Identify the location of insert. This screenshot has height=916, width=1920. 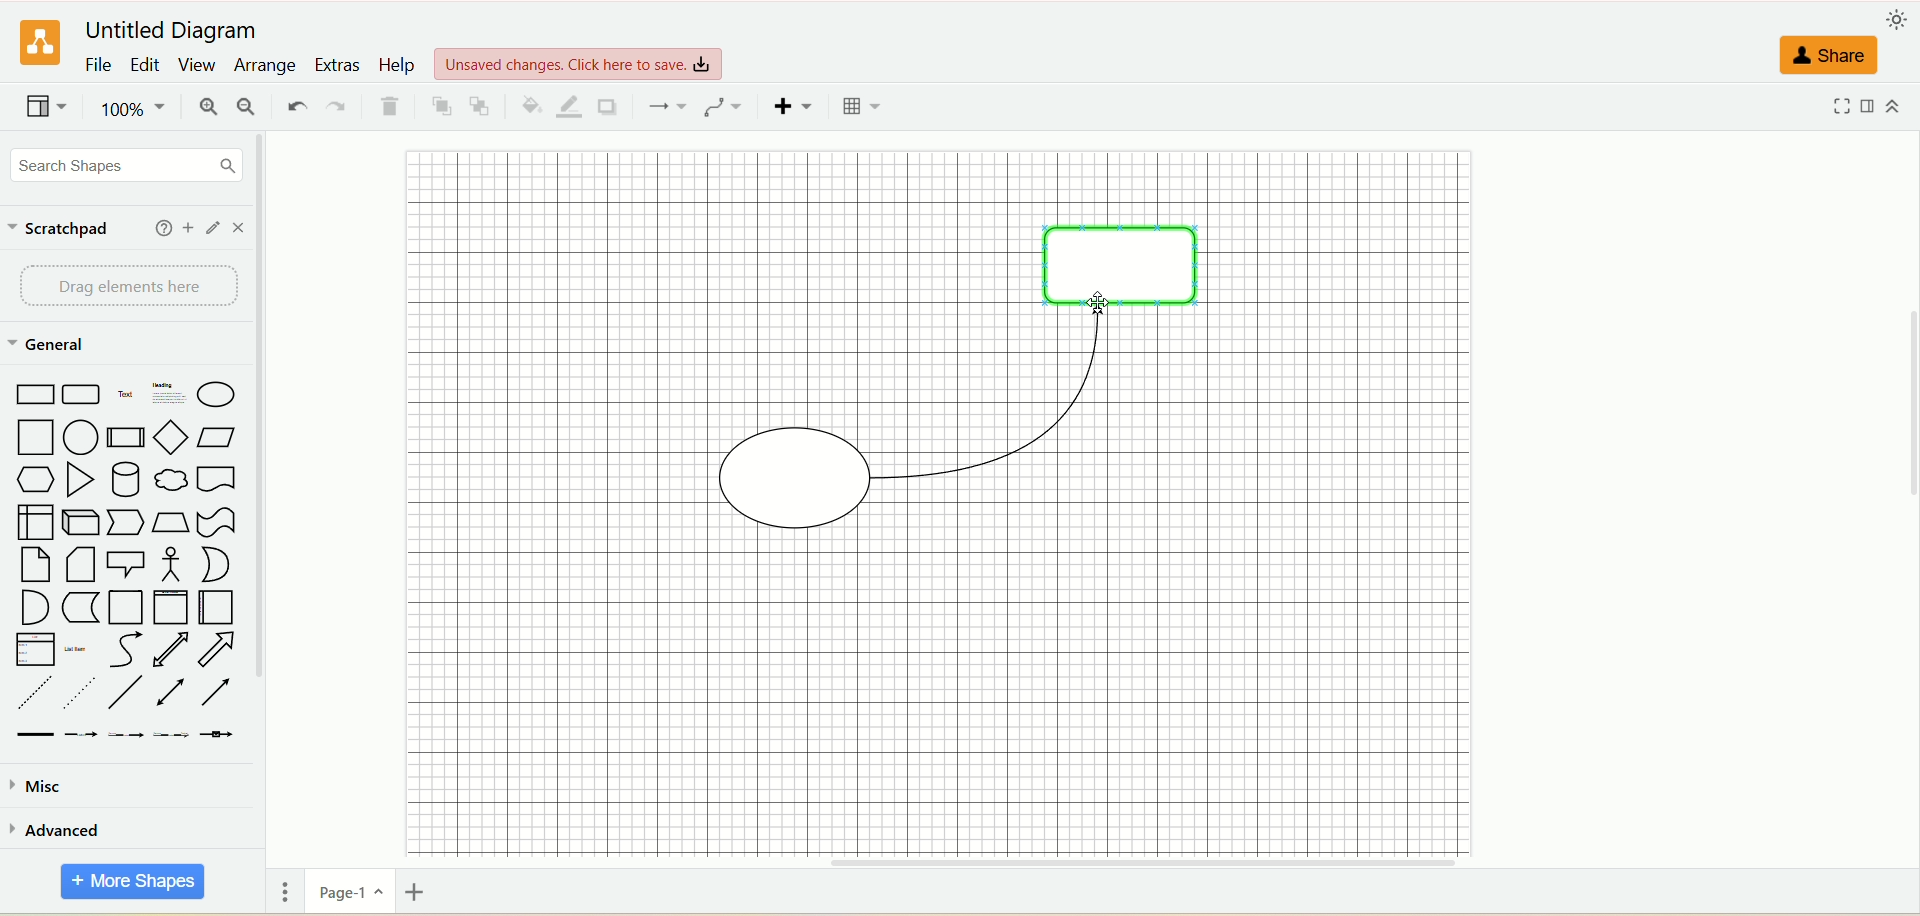
(790, 107).